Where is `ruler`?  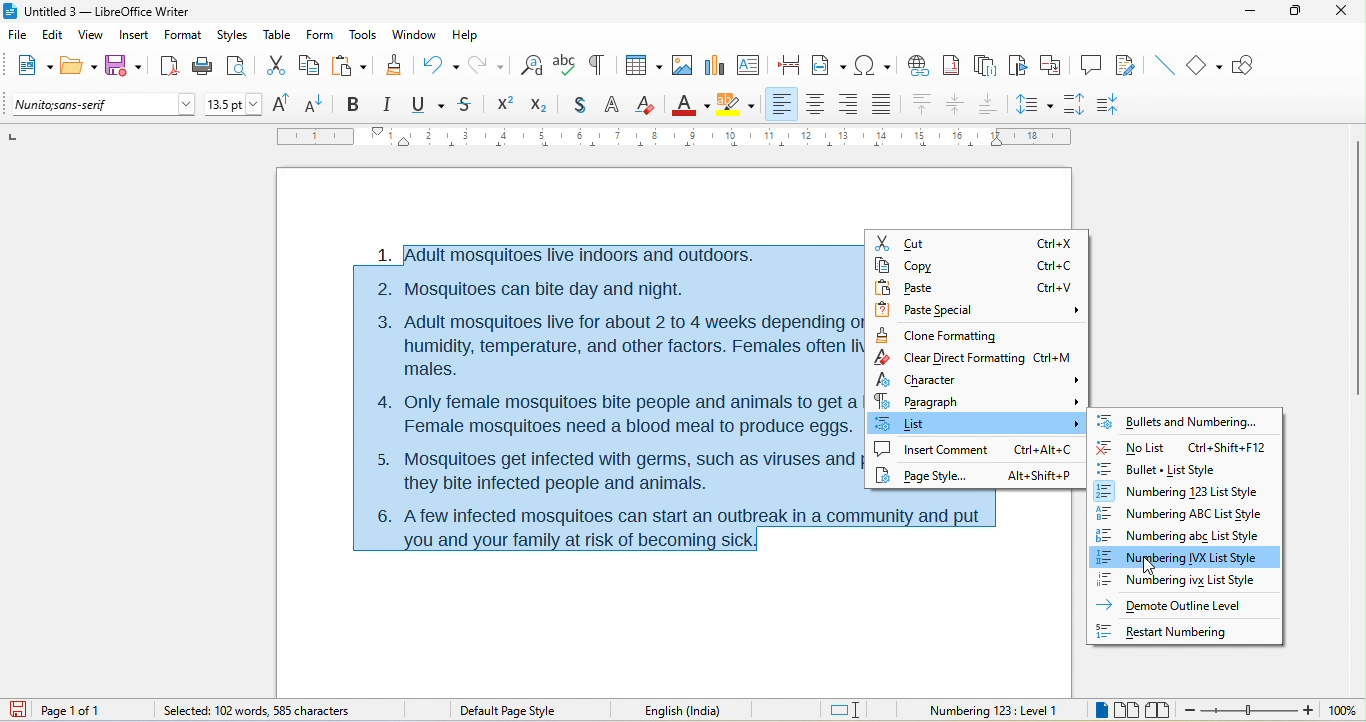
ruler is located at coordinates (673, 137).